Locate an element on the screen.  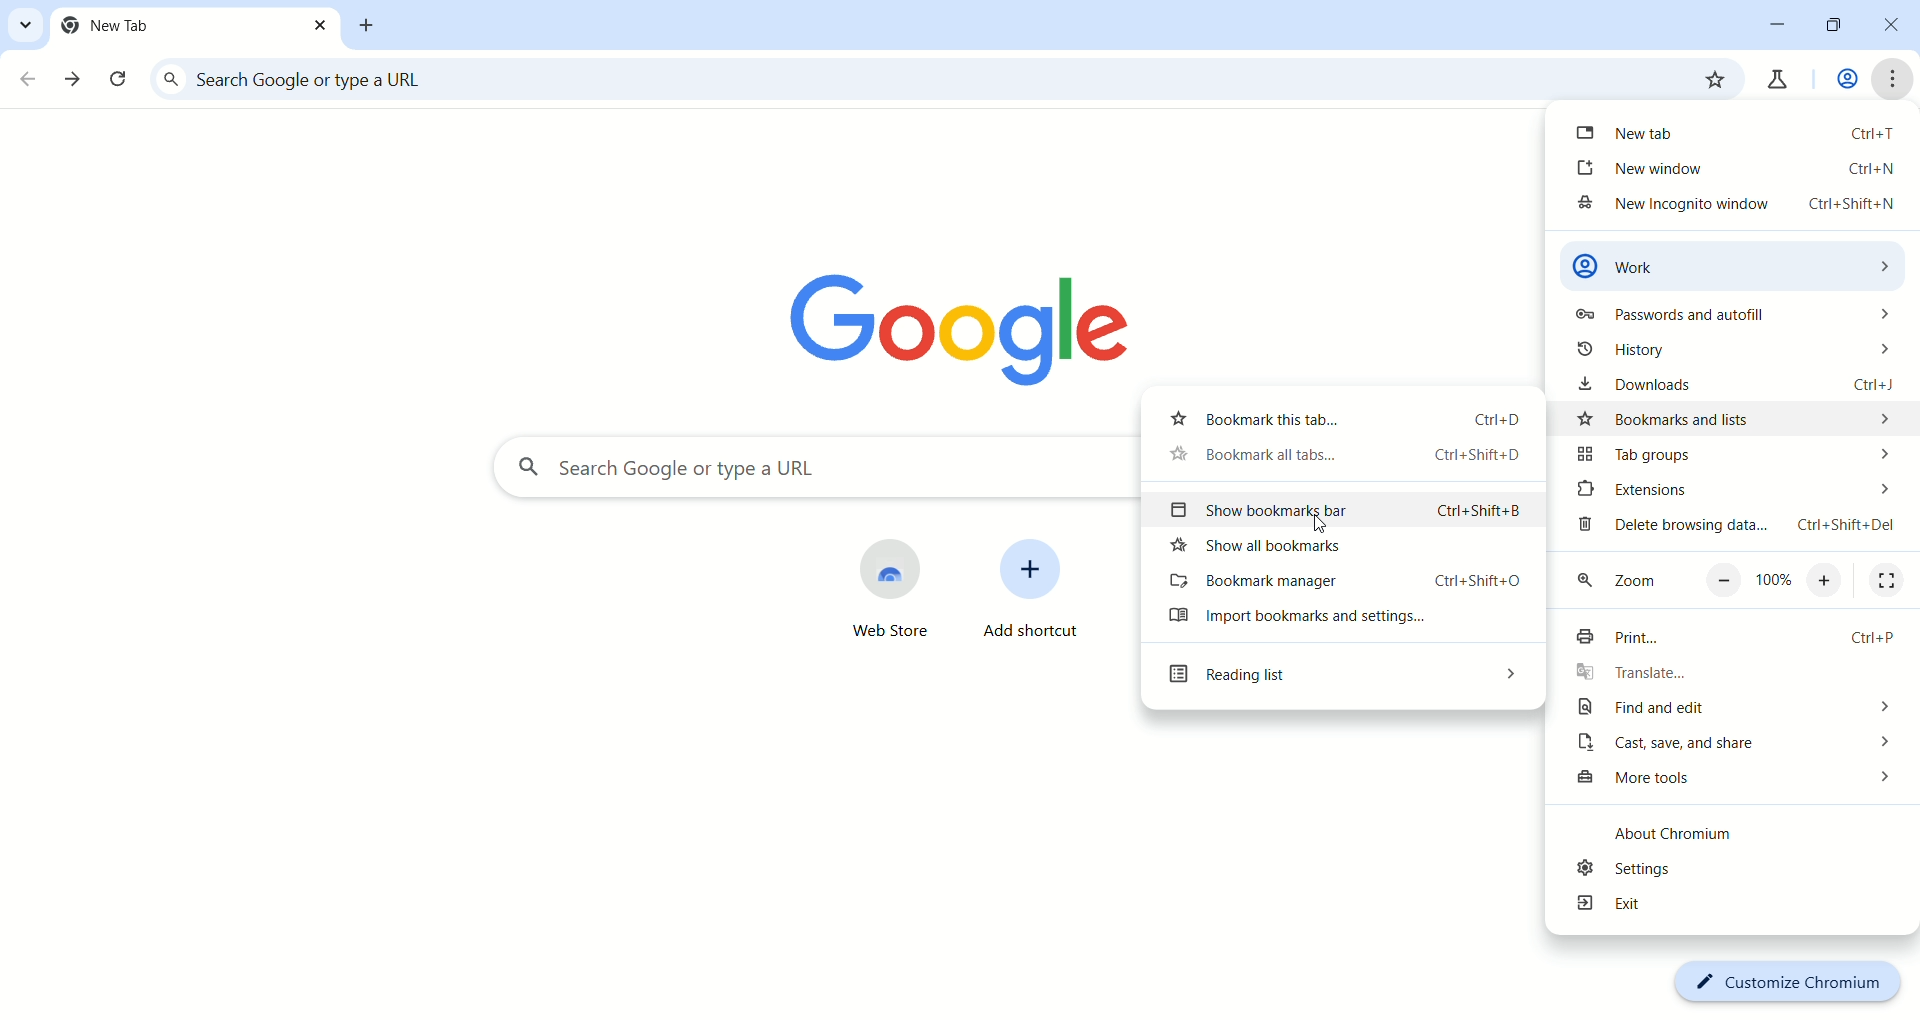
bookmarks and lists is located at coordinates (1739, 417).